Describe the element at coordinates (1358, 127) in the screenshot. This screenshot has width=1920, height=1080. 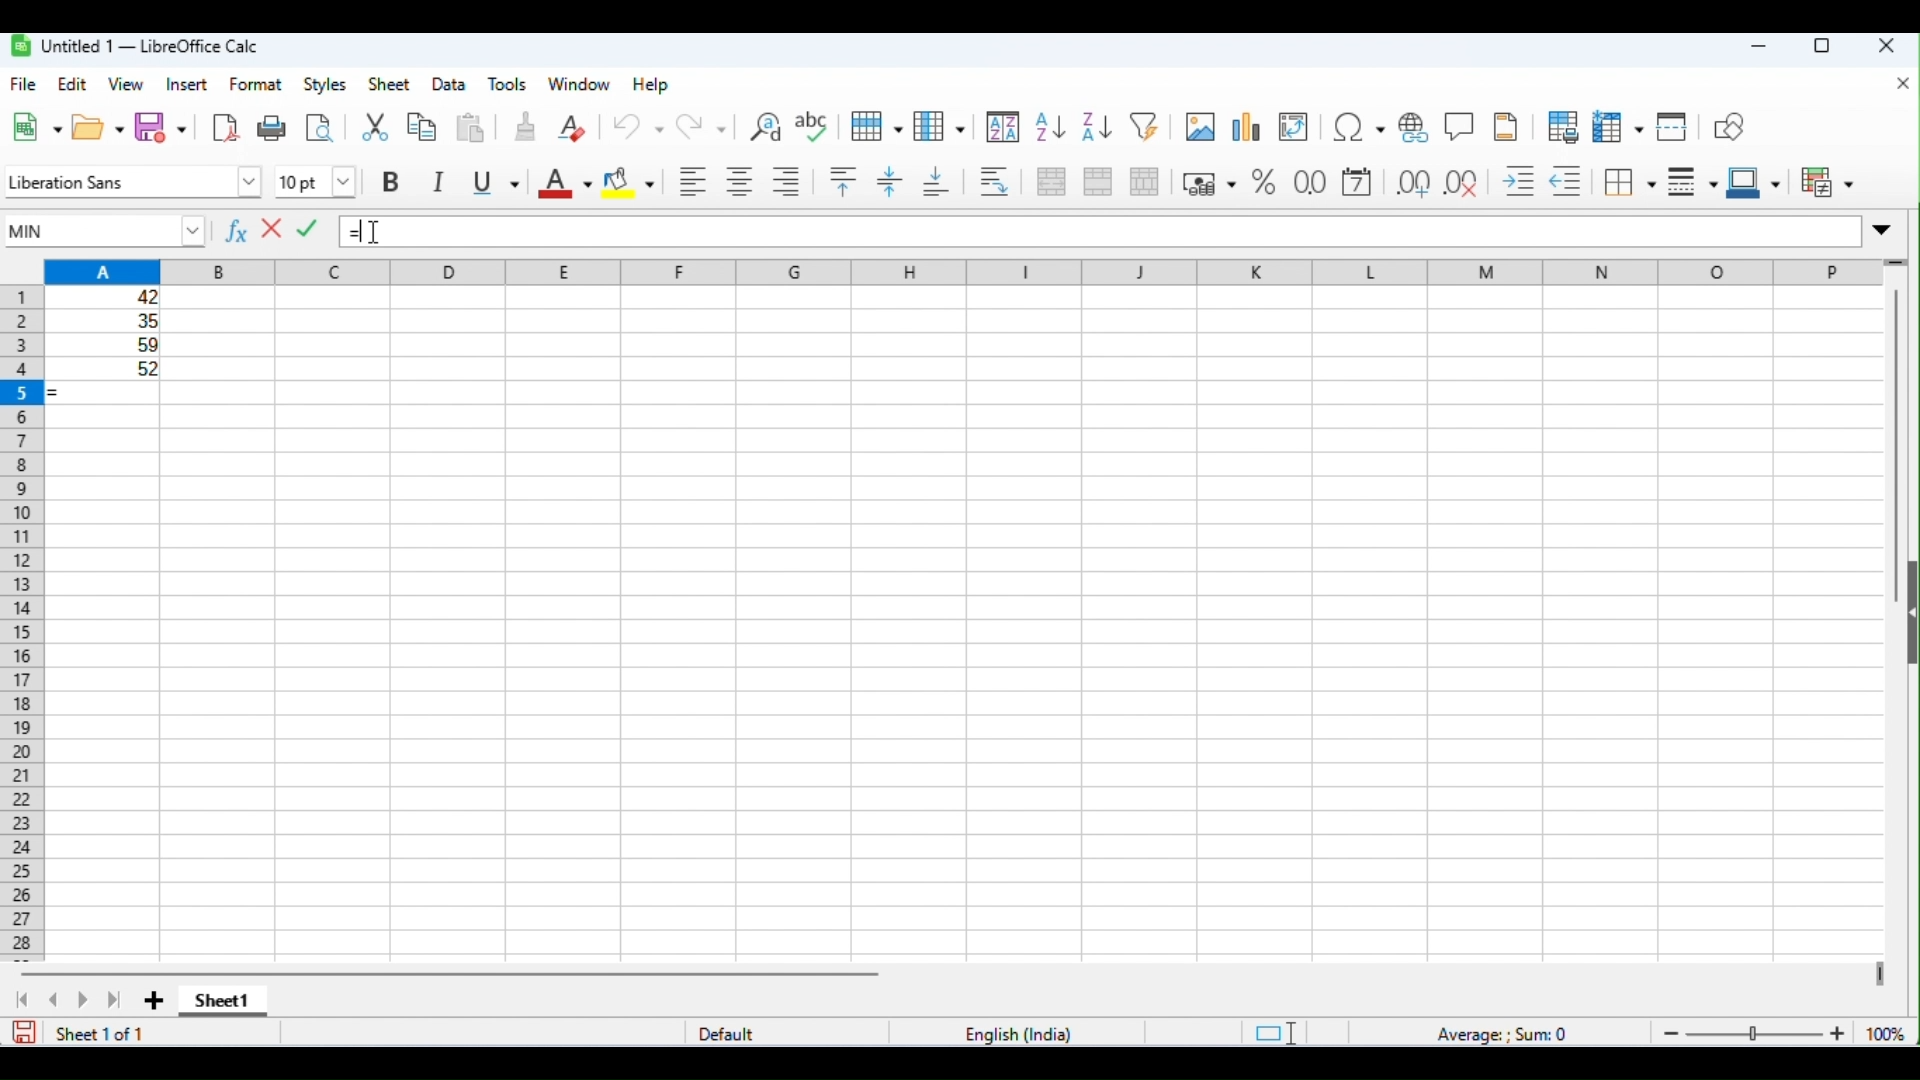
I see `insert special characters` at that location.